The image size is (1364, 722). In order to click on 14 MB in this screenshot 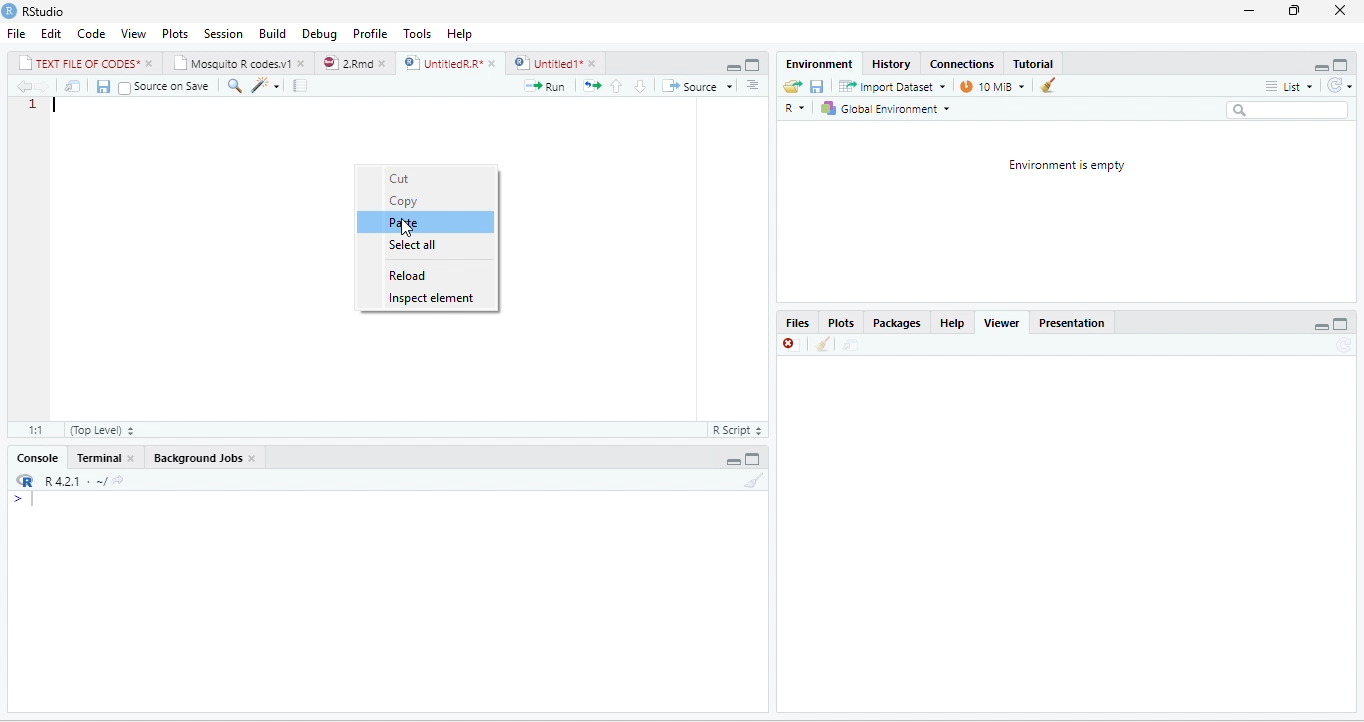, I will do `click(993, 86)`.